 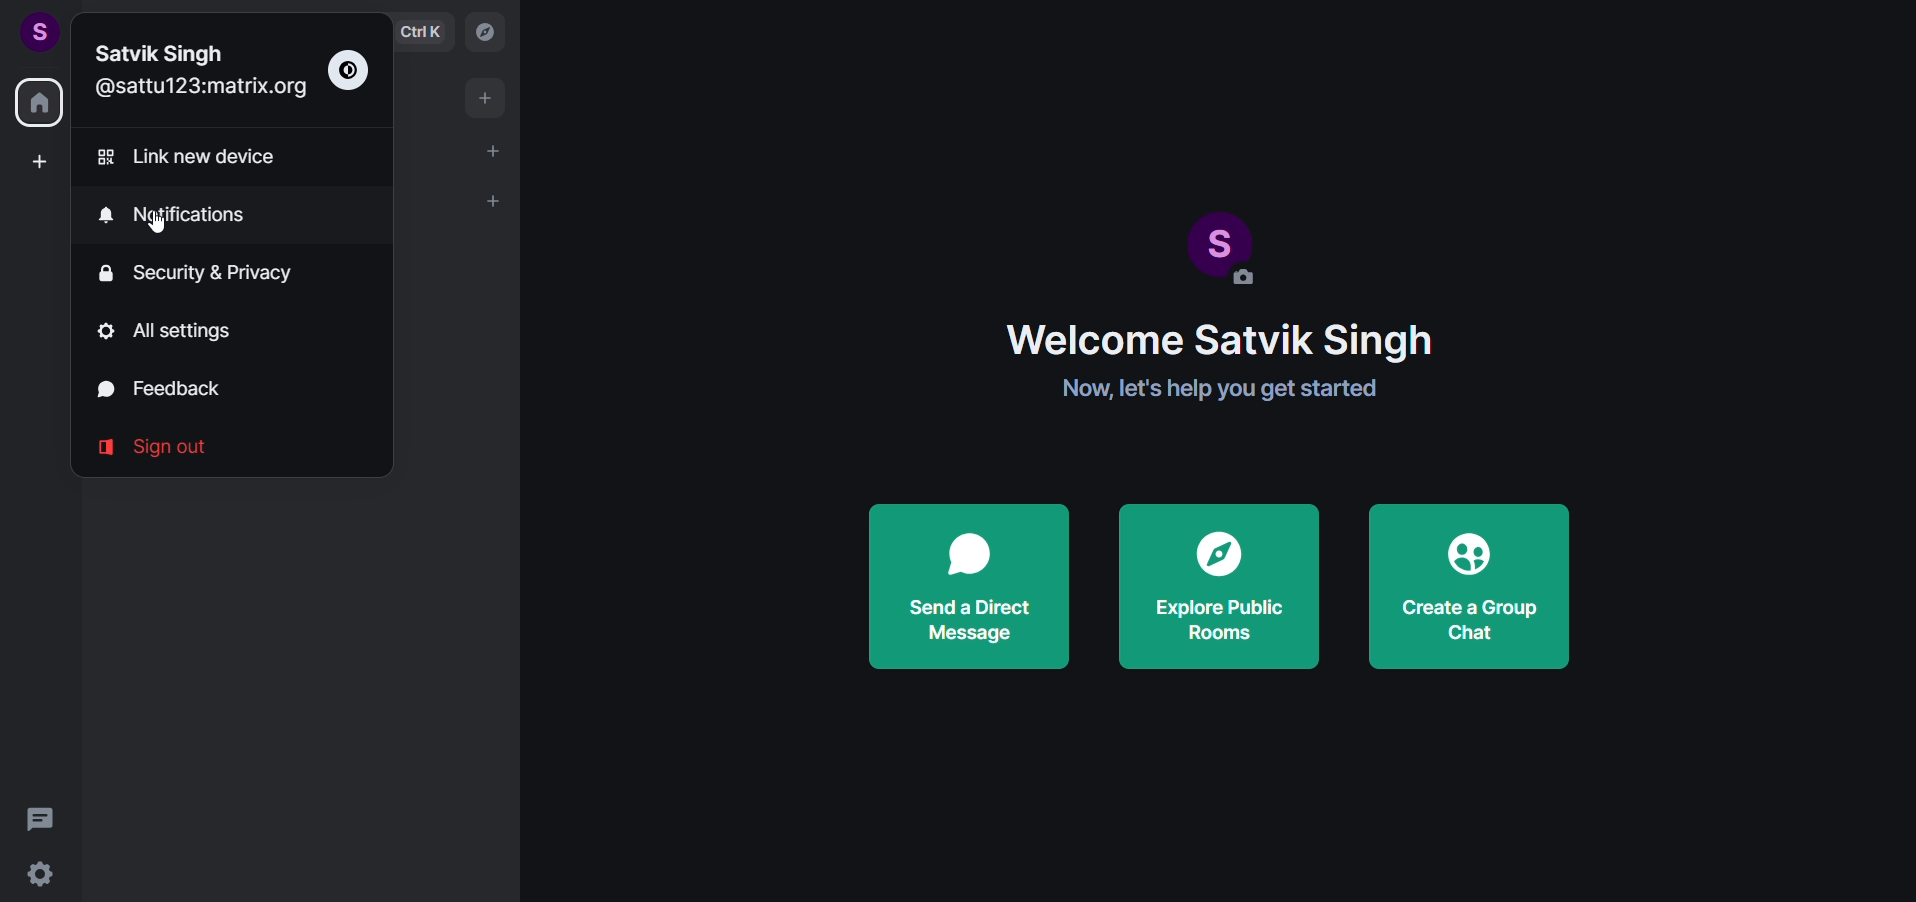 I want to click on security and privacy, so click(x=199, y=272).